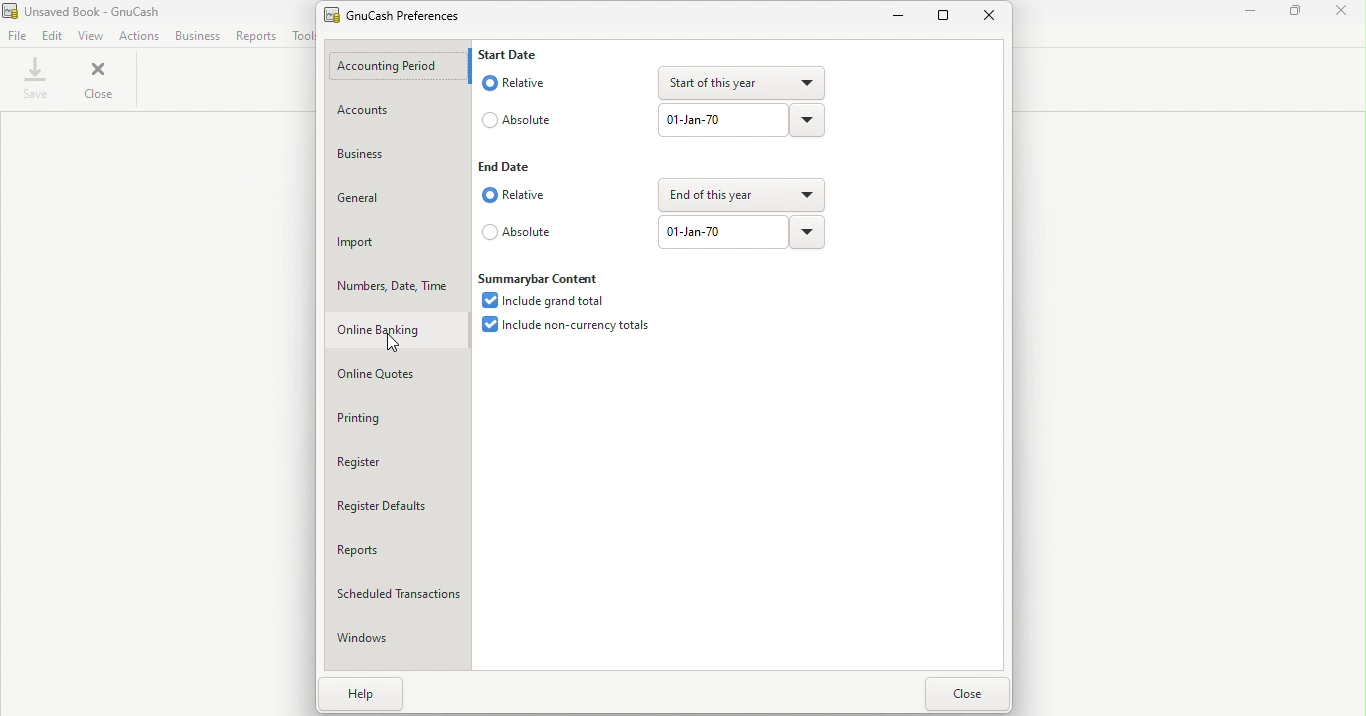 The image size is (1366, 716). What do you see at coordinates (396, 154) in the screenshot?
I see `Business` at bounding box center [396, 154].